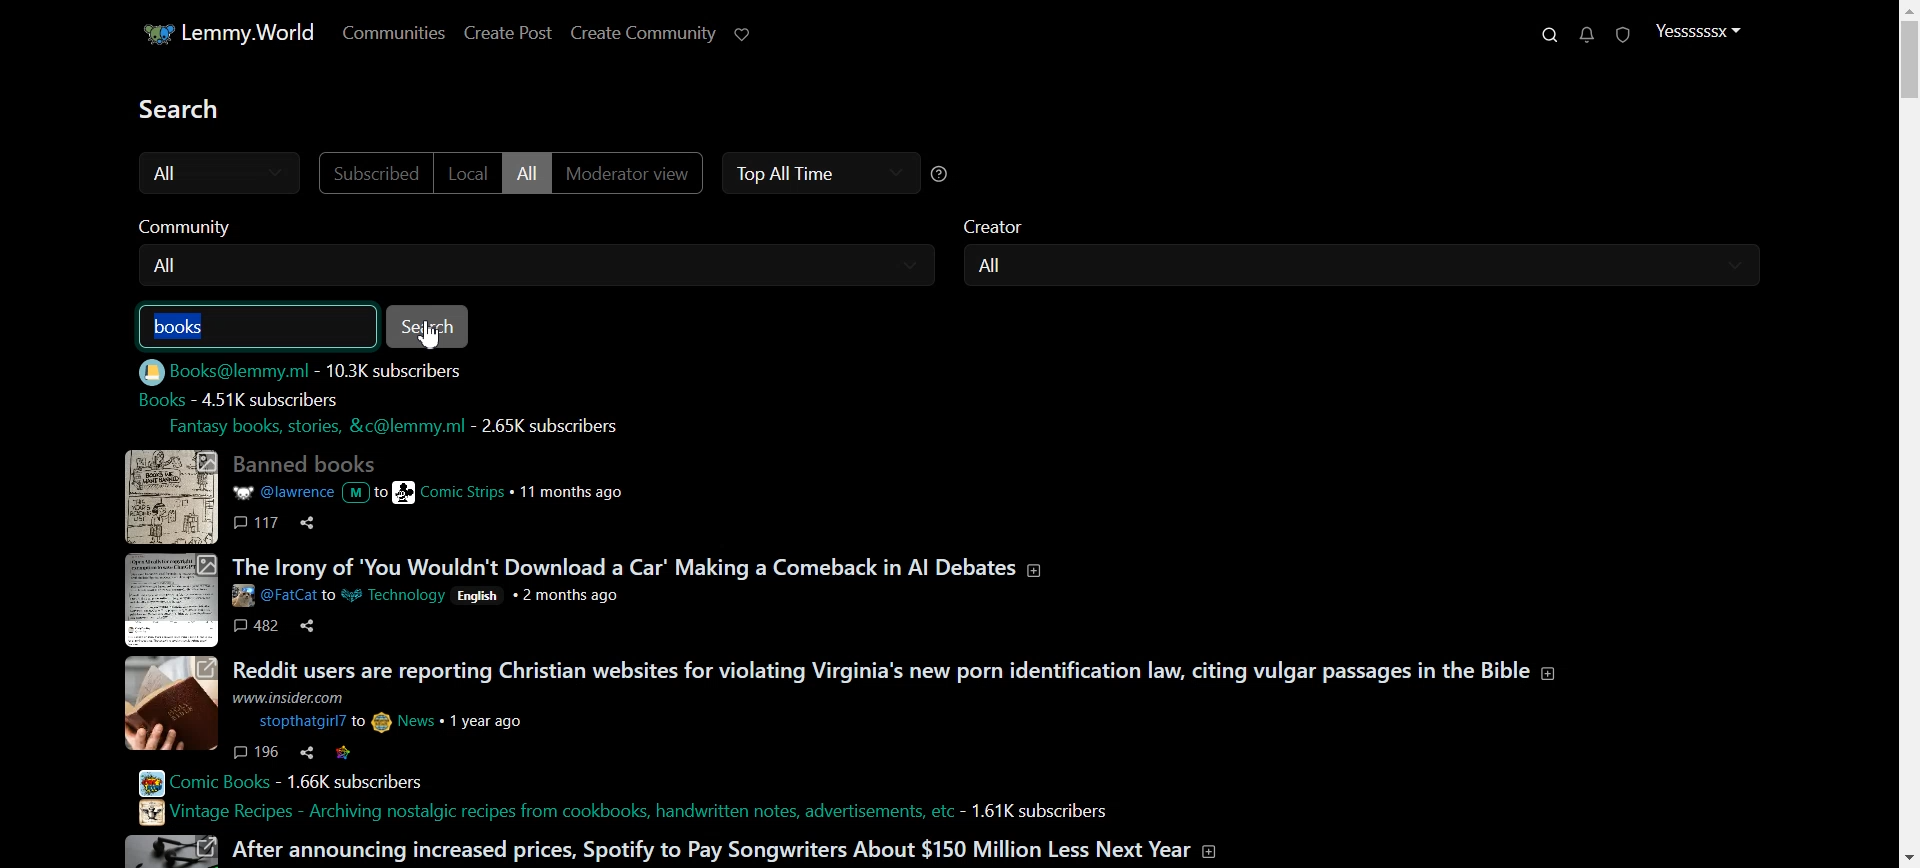 The width and height of the screenshot is (1920, 868). Describe the element at coordinates (429, 334) in the screenshot. I see `Cursor` at that location.